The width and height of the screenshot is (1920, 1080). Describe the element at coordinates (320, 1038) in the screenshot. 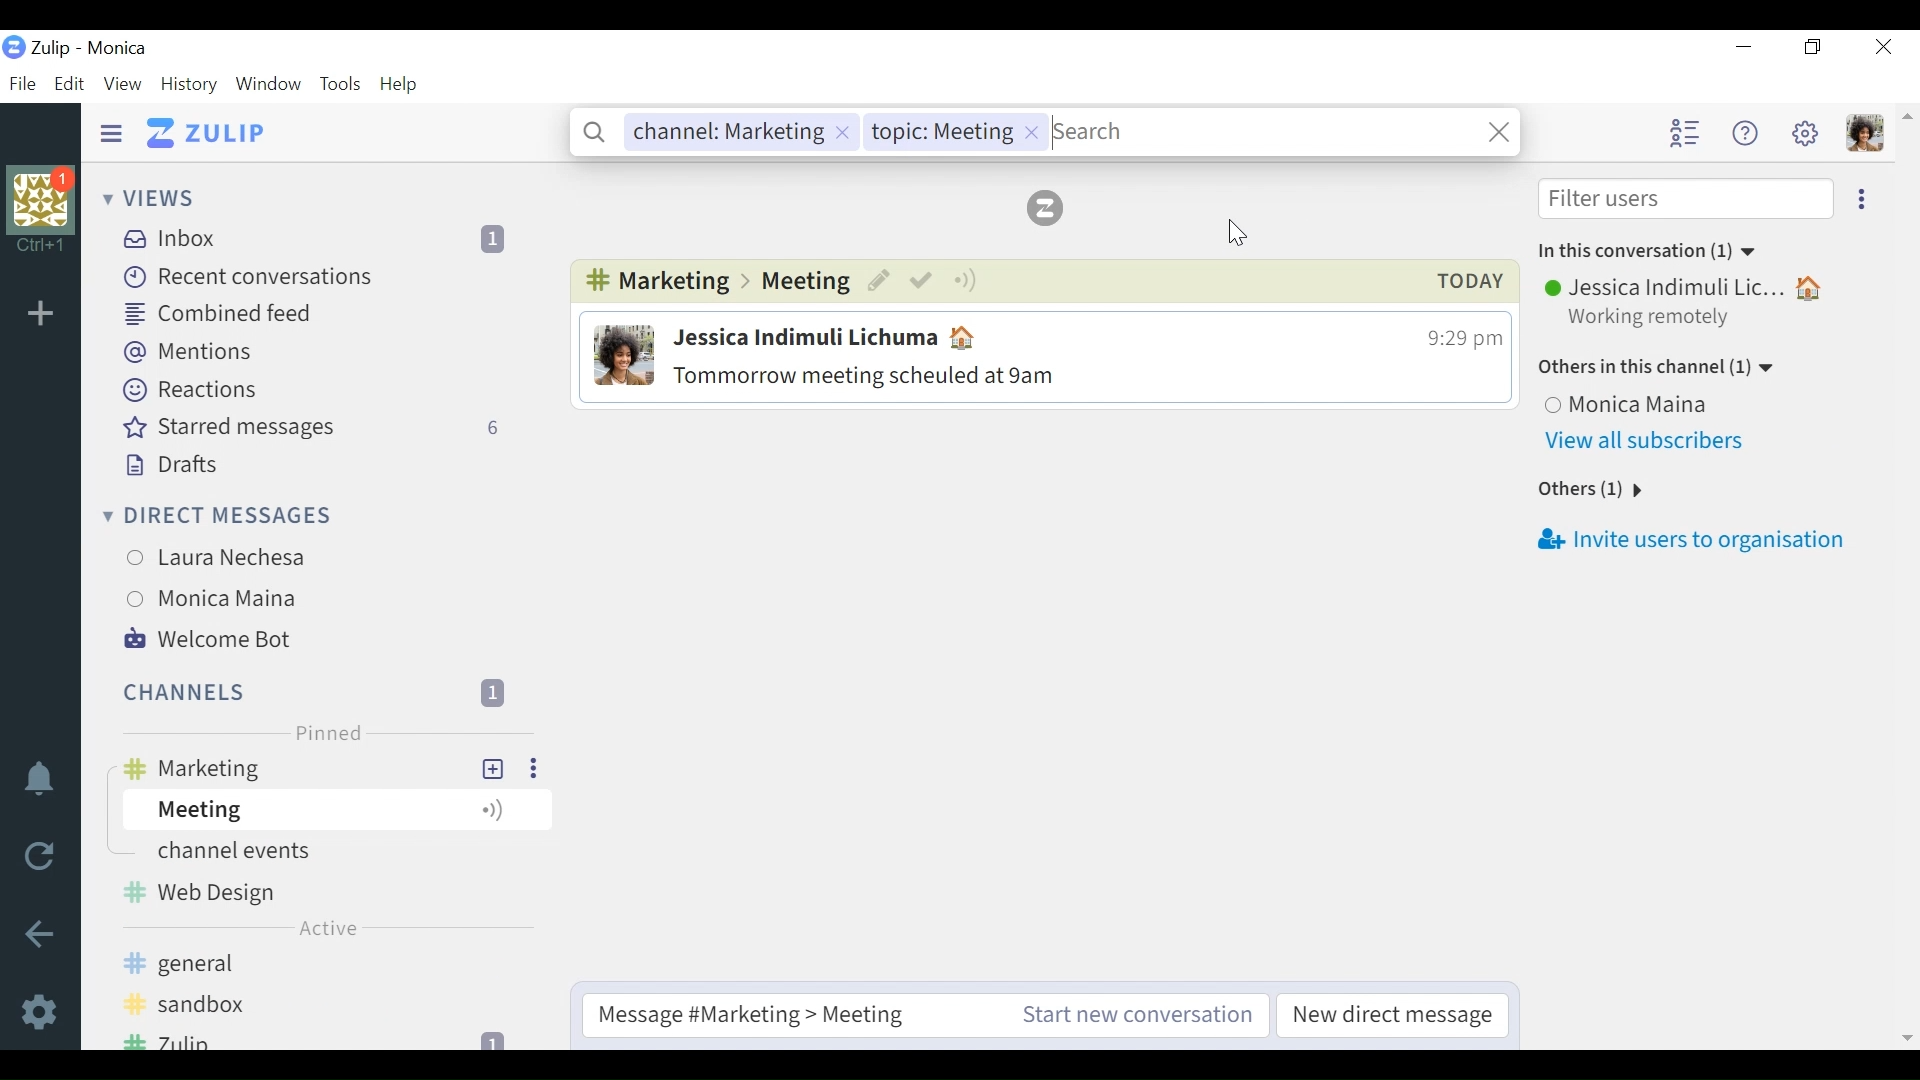

I see `Zulip` at that location.